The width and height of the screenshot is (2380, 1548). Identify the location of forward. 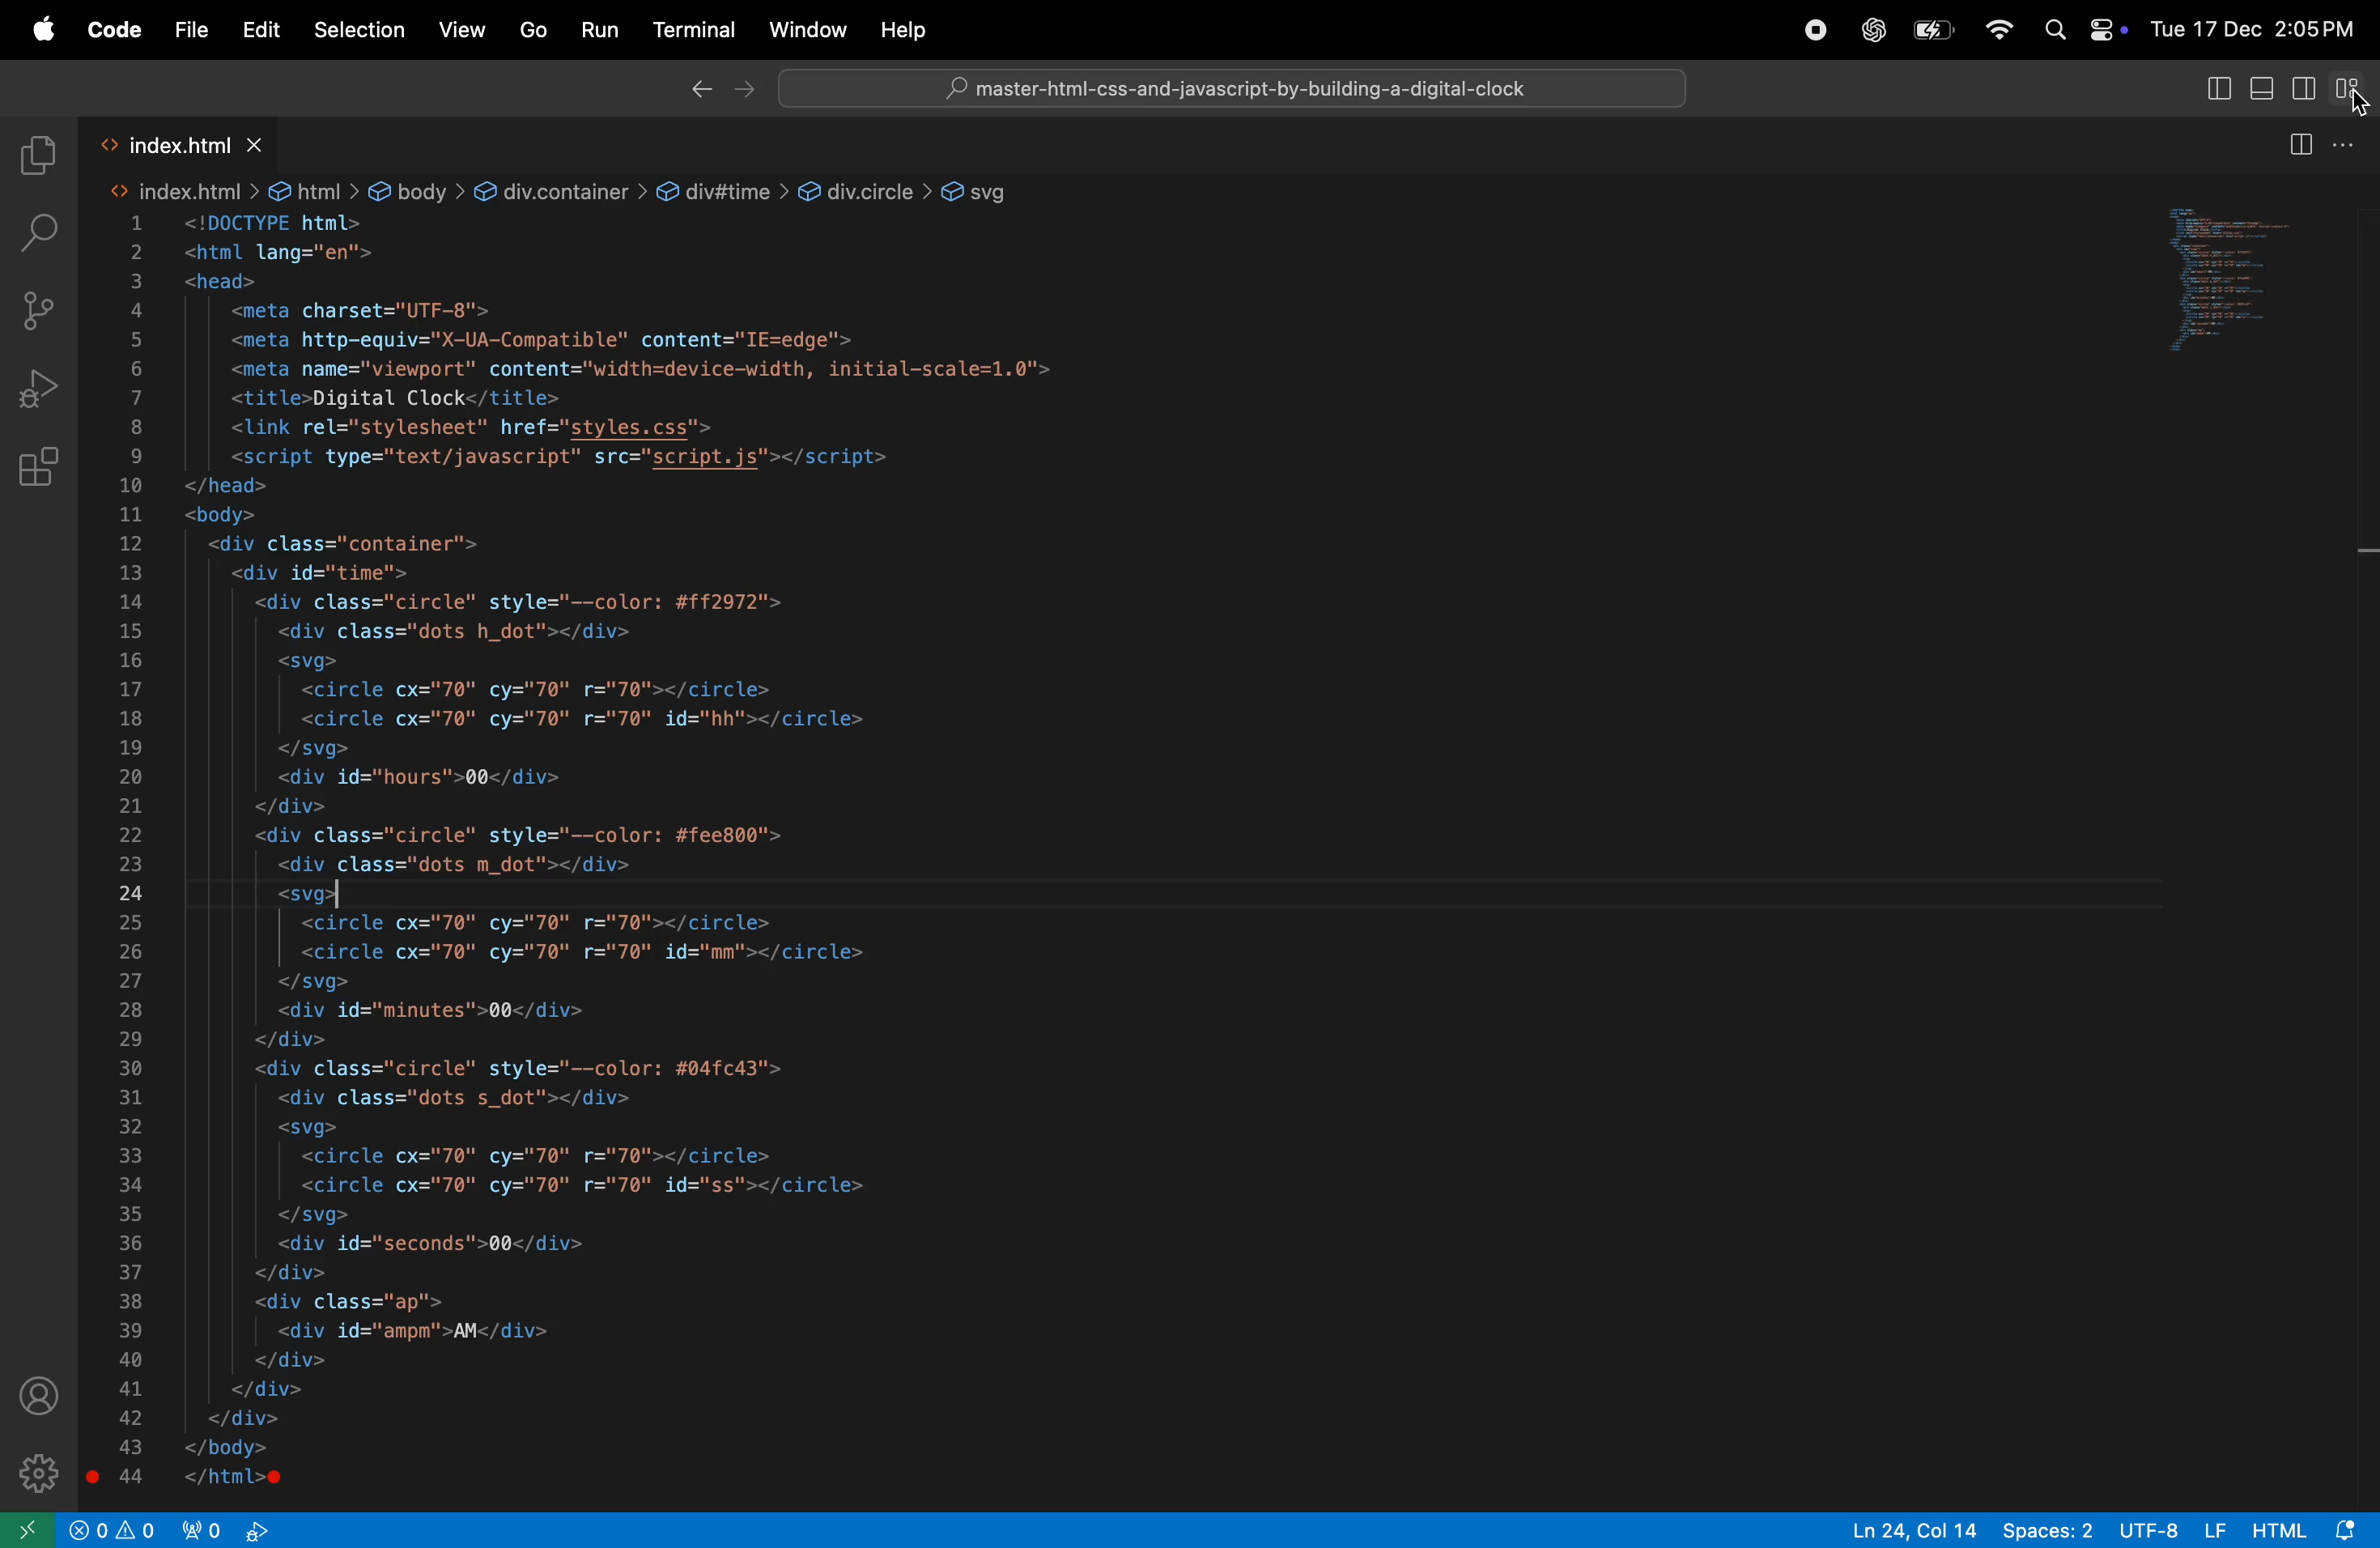
(750, 90).